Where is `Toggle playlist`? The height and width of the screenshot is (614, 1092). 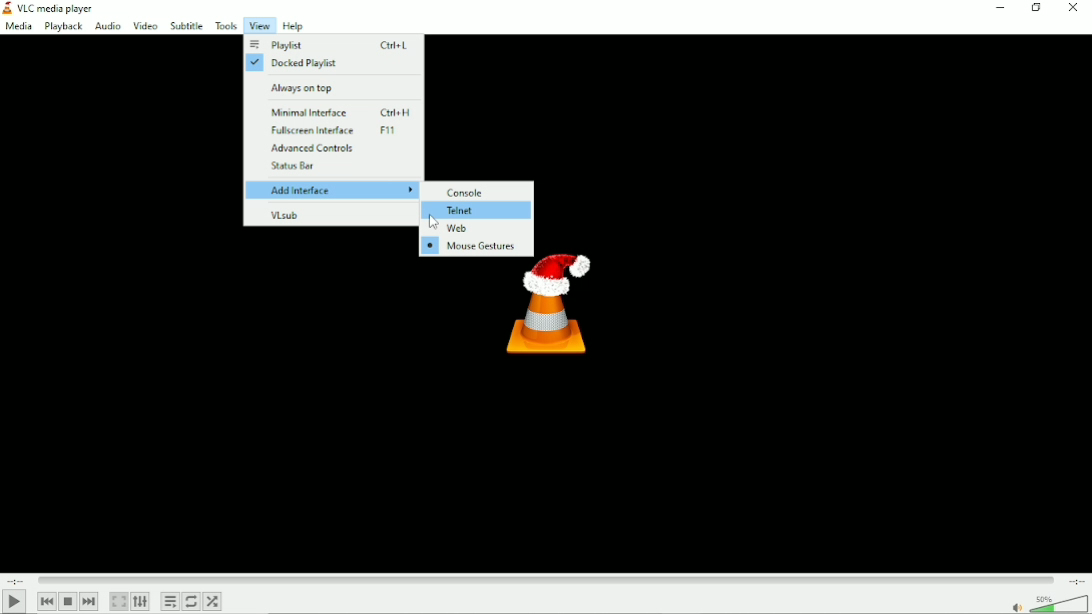
Toggle playlist is located at coordinates (170, 602).